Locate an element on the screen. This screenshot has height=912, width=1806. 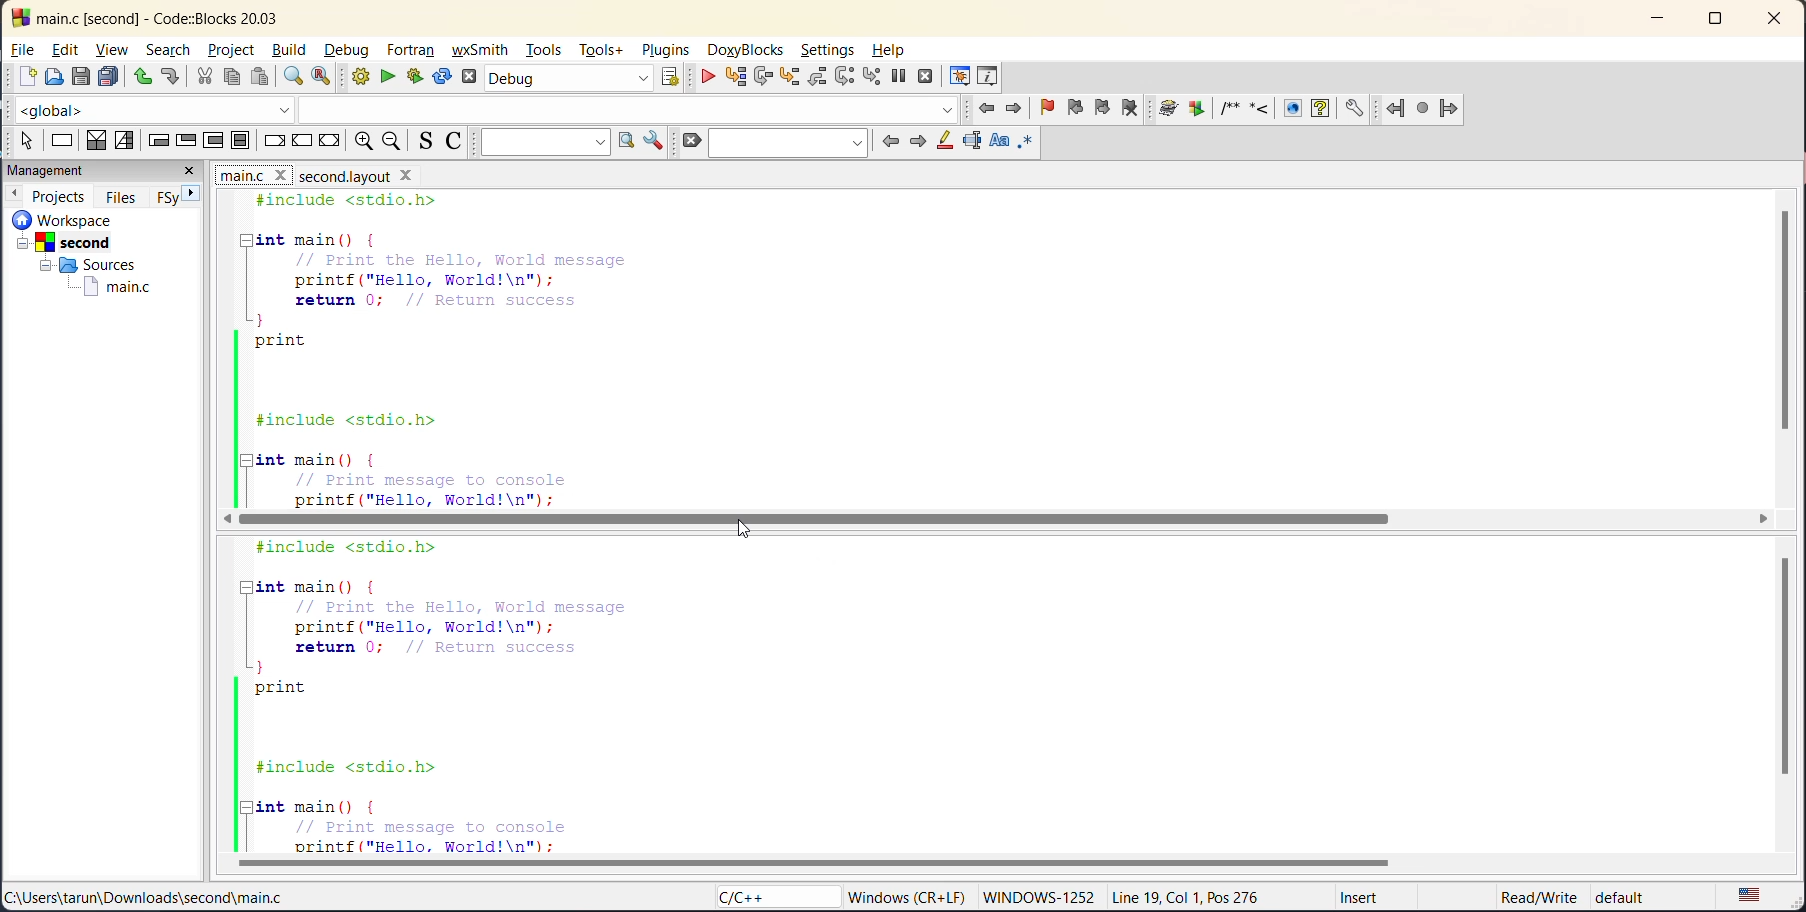
step into is located at coordinates (793, 78).